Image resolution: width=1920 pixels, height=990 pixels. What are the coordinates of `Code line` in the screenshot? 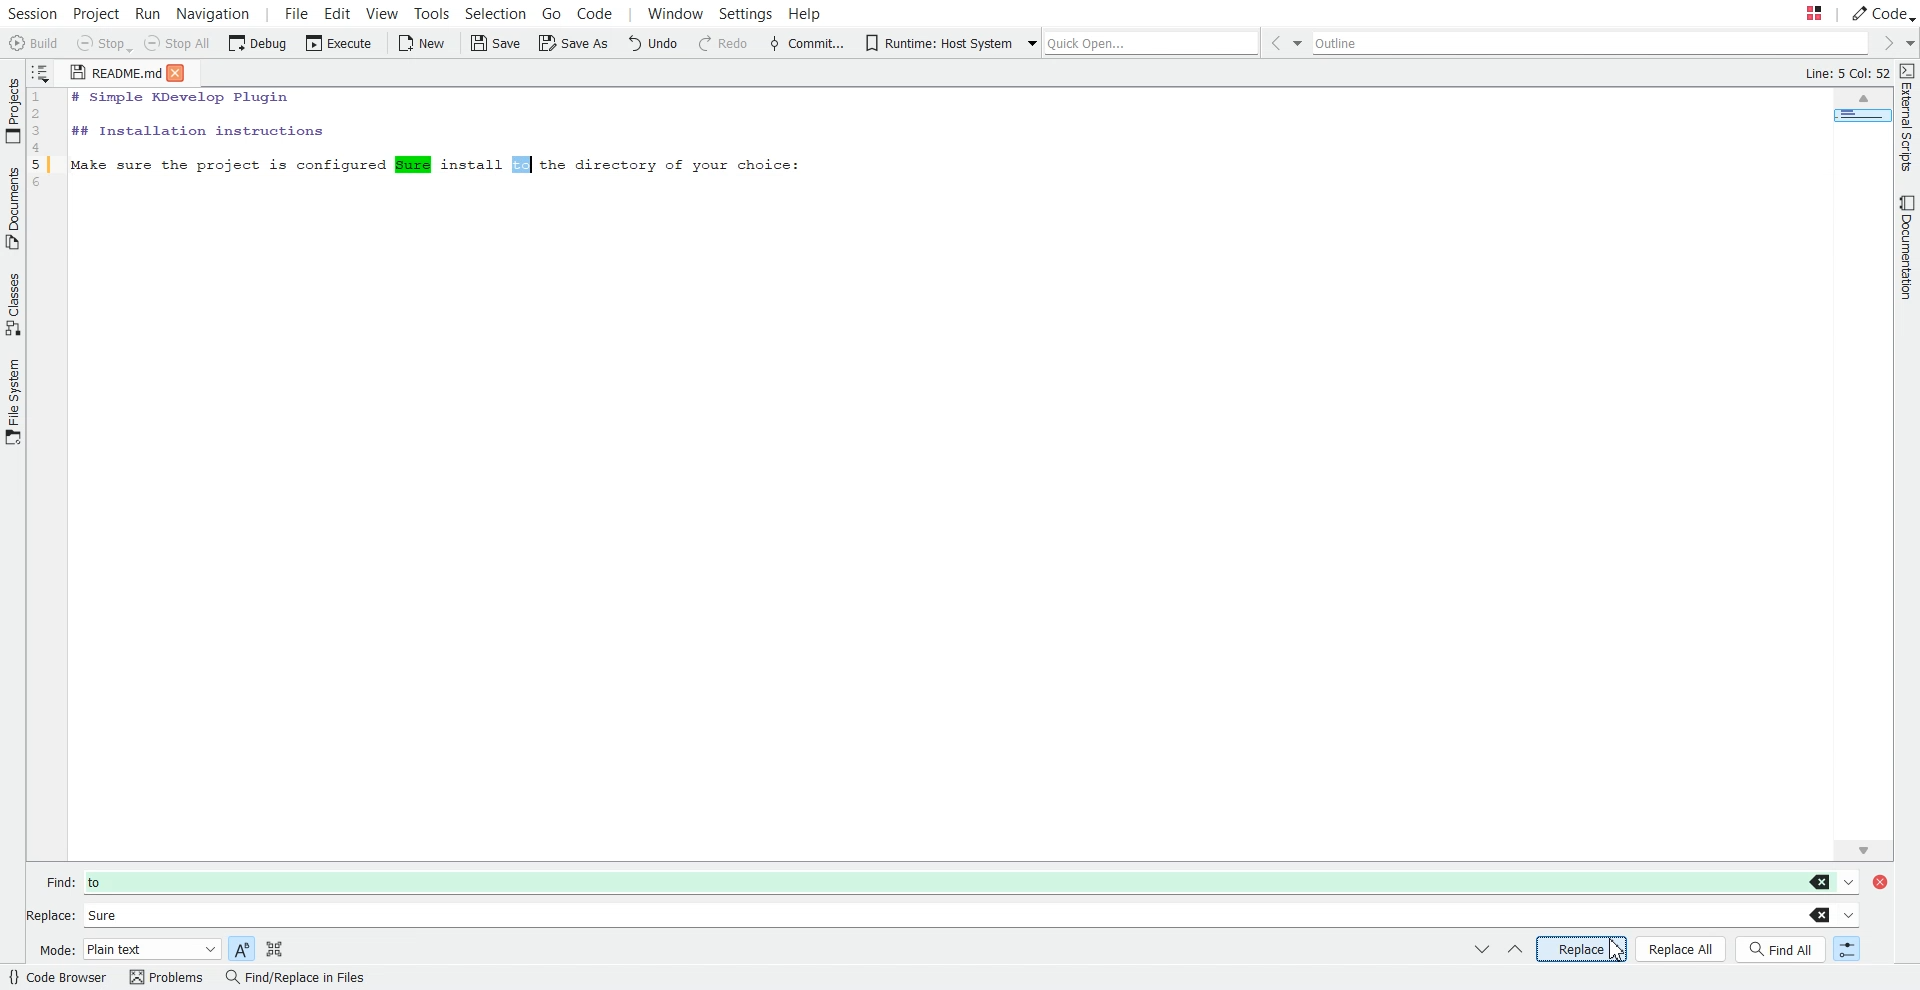 It's located at (44, 144).